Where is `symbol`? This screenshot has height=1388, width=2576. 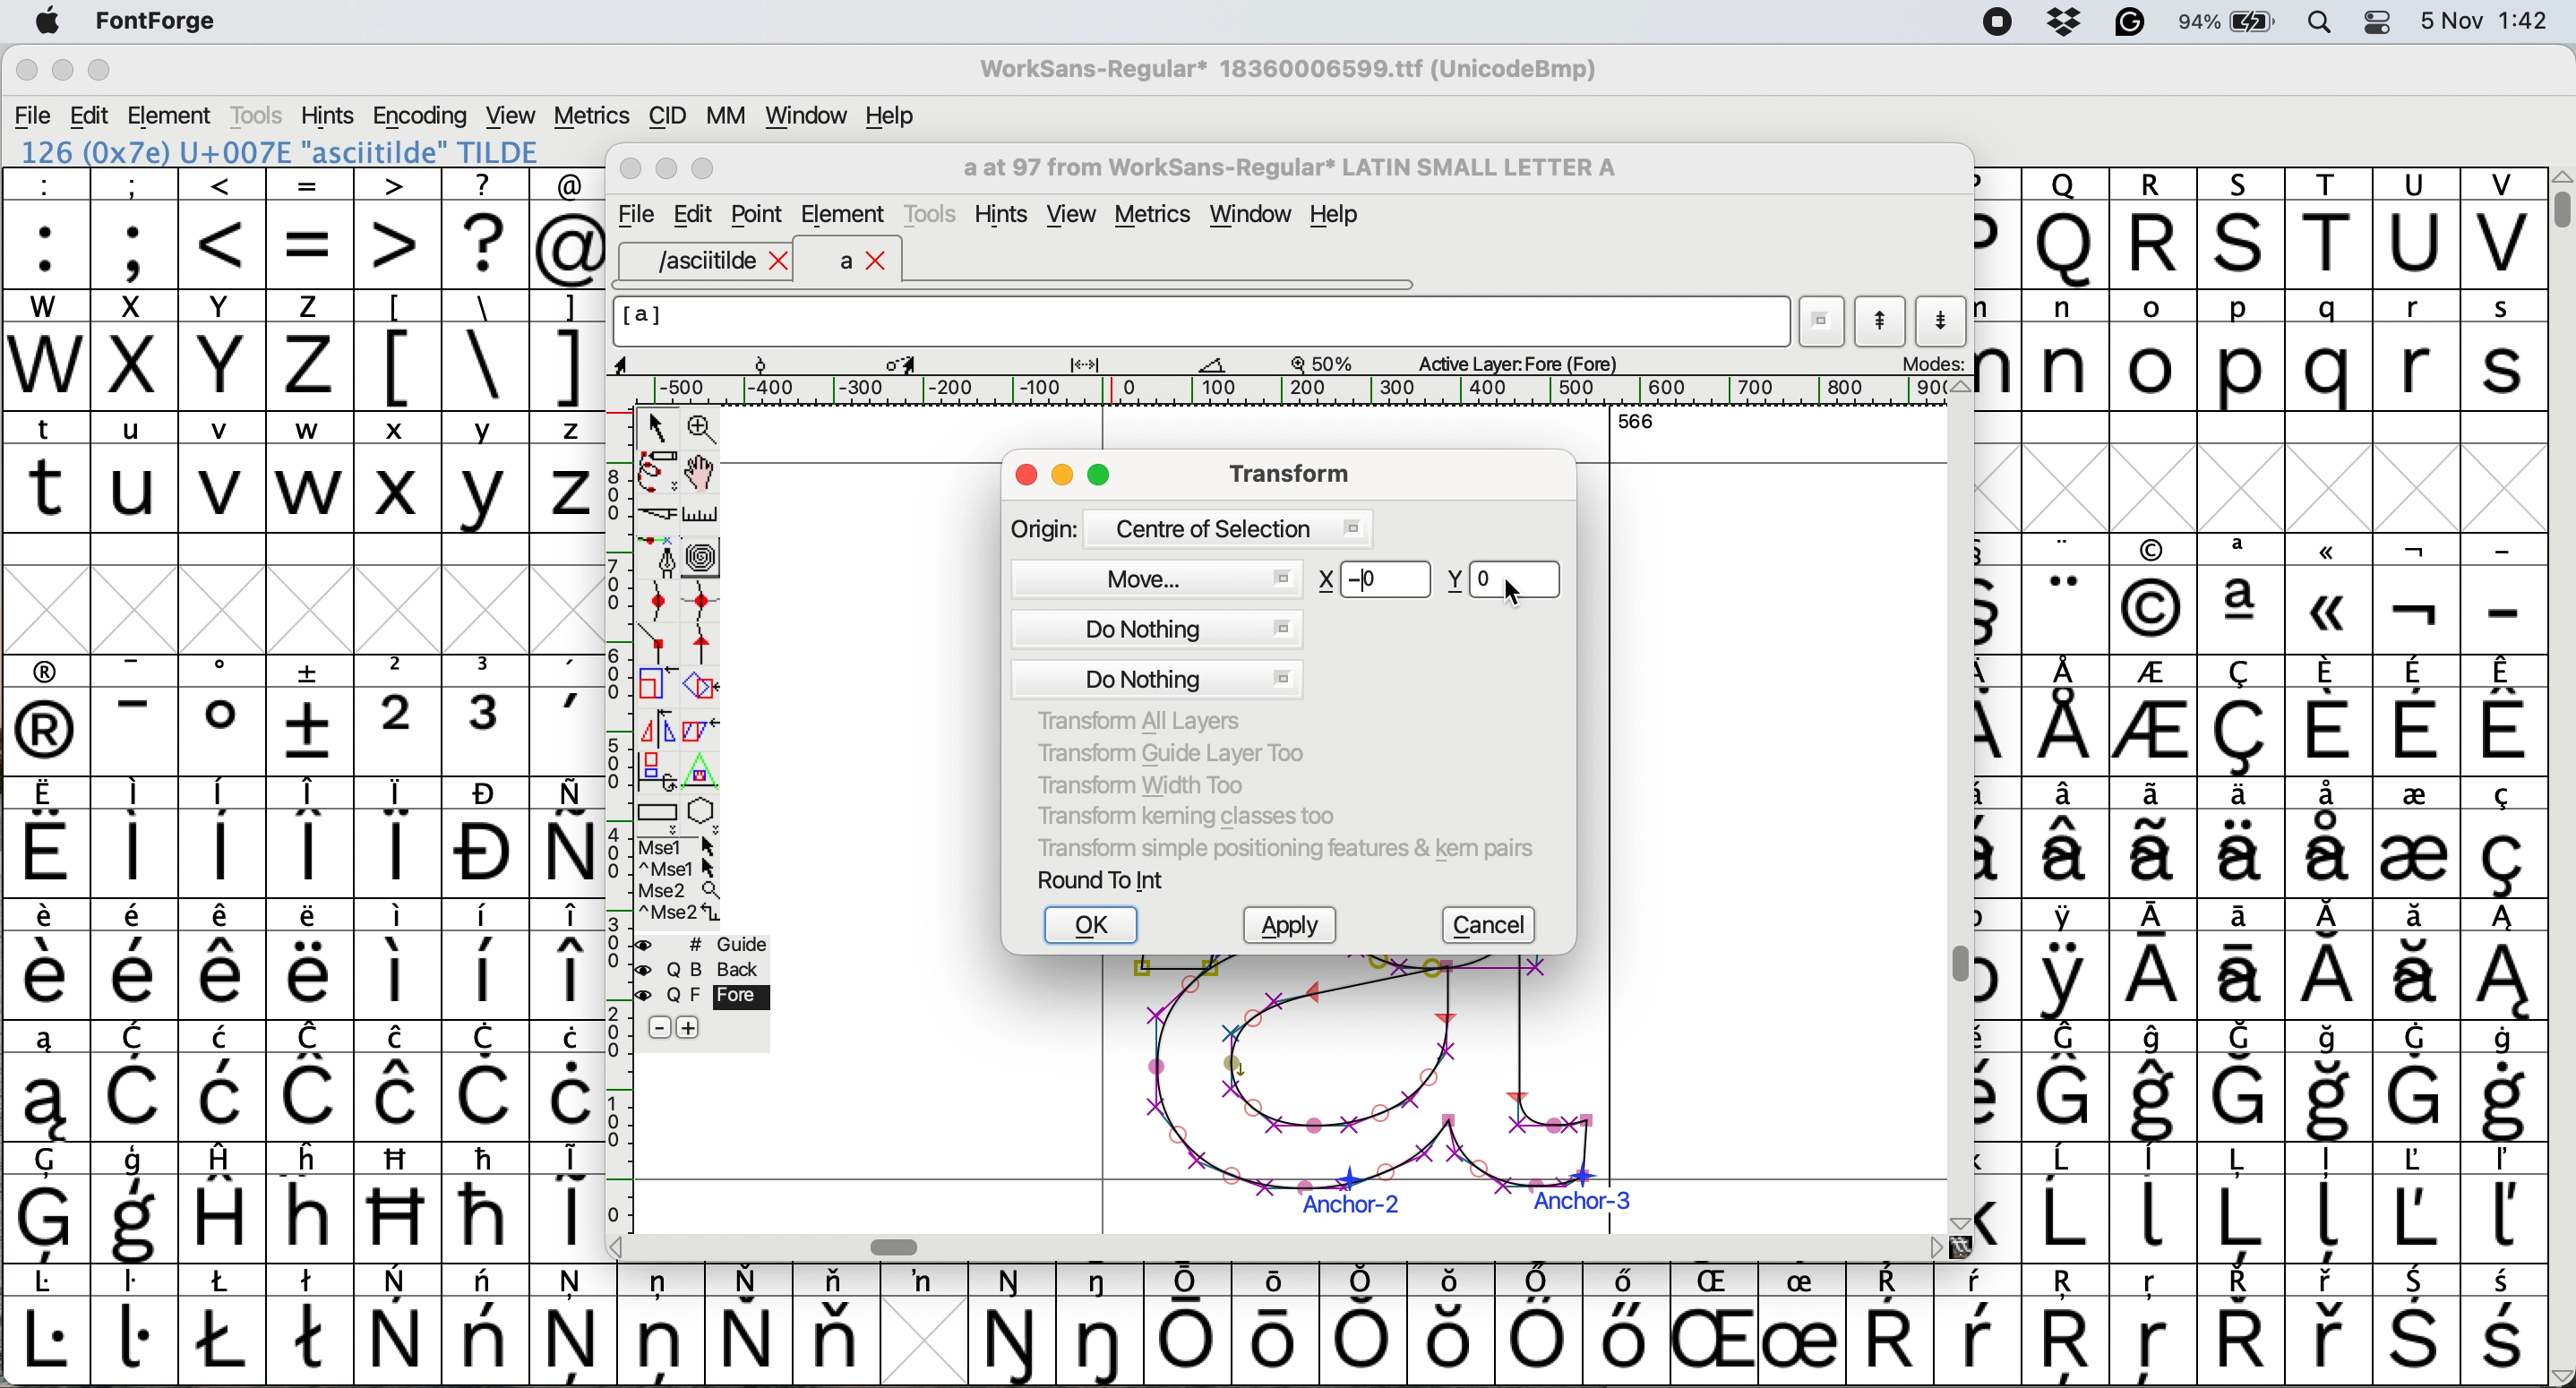
symbol is located at coordinates (48, 1203).